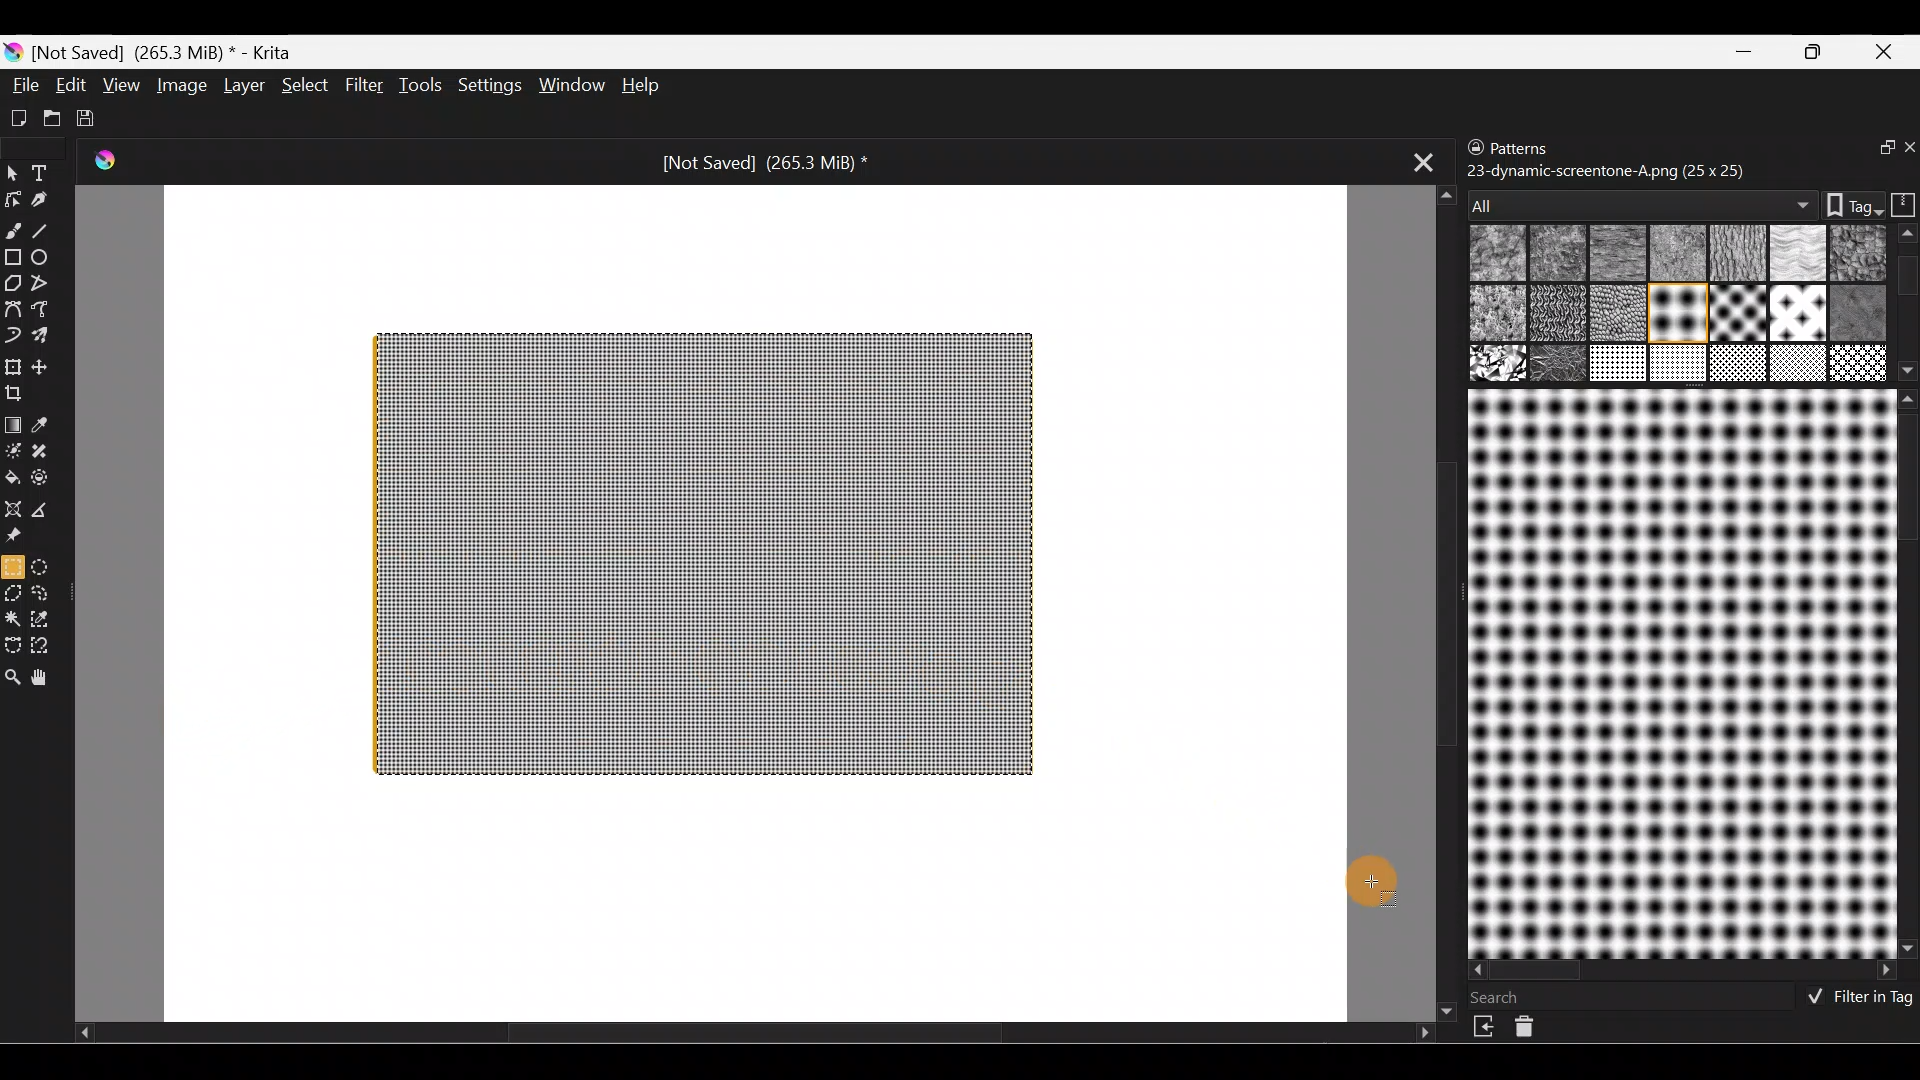  Describe the element at coordinates (44, 172) in the screenshot. I see `Text tool` at that location.